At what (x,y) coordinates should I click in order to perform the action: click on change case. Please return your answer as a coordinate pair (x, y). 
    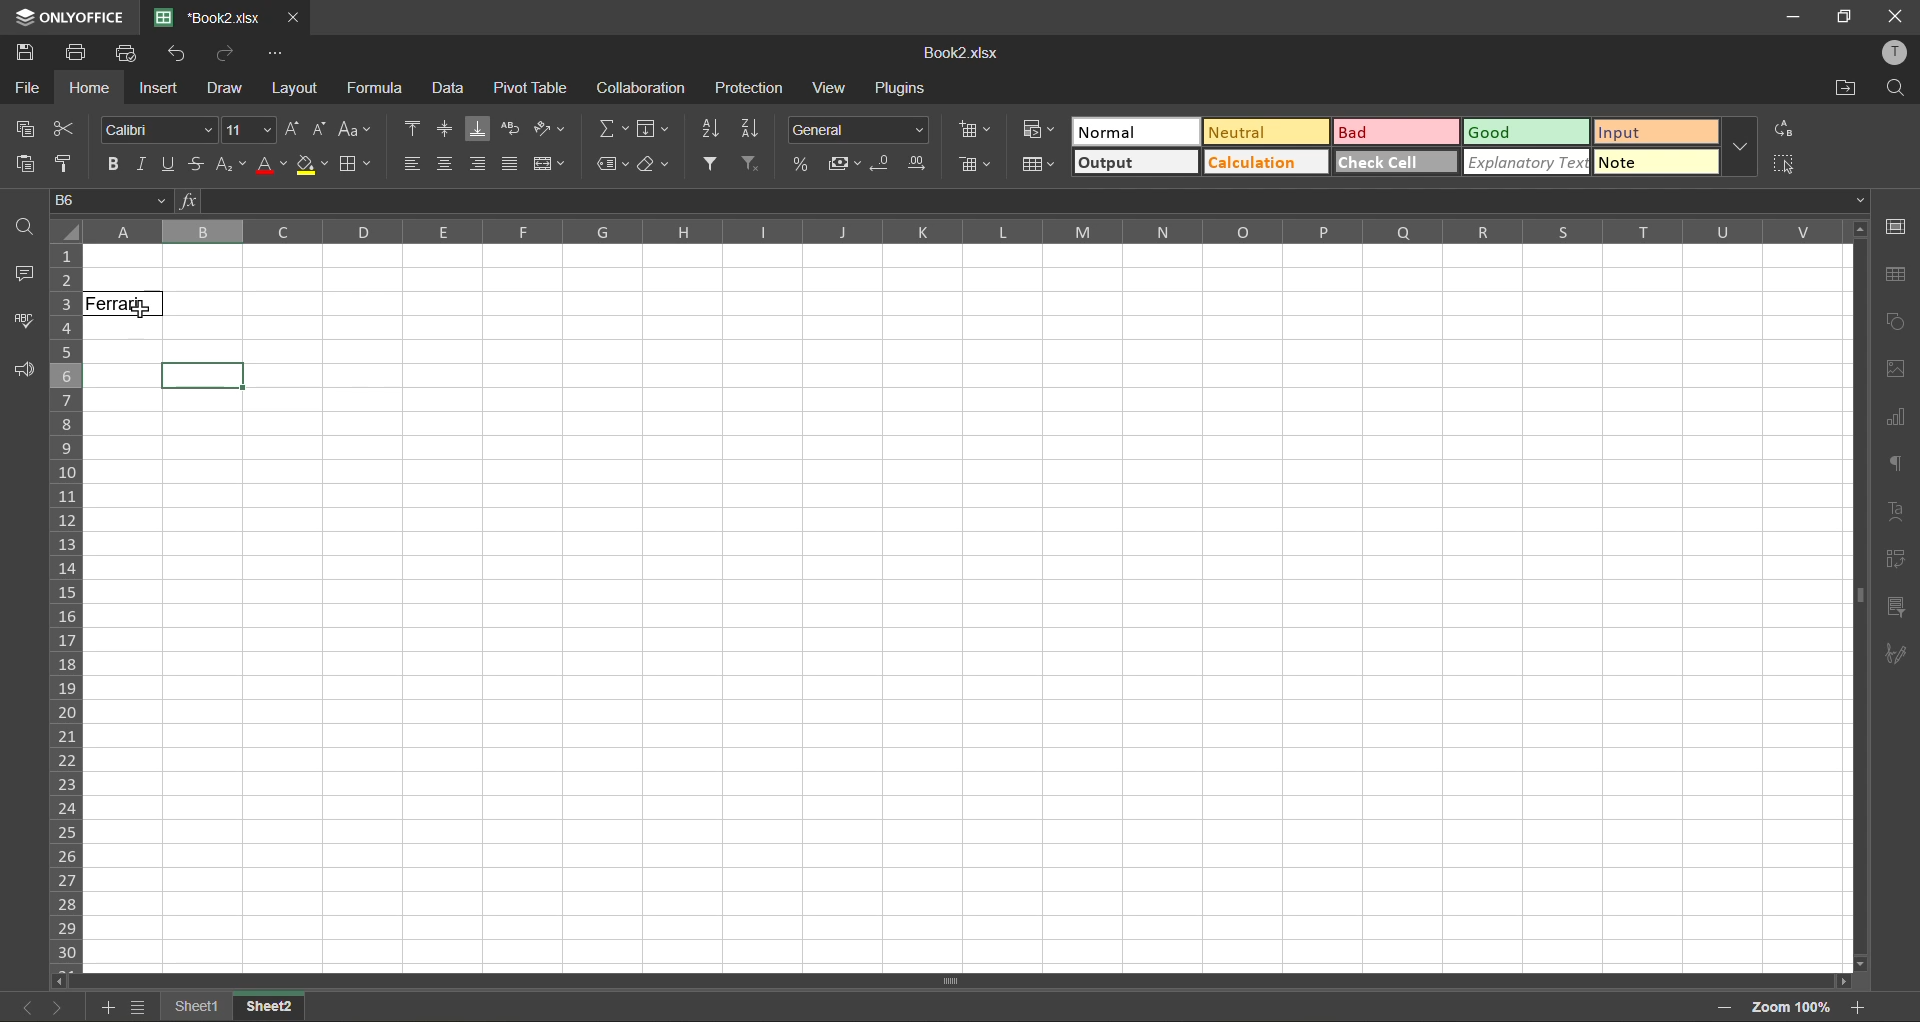
    Looking at the image, I should click on (356, 131).